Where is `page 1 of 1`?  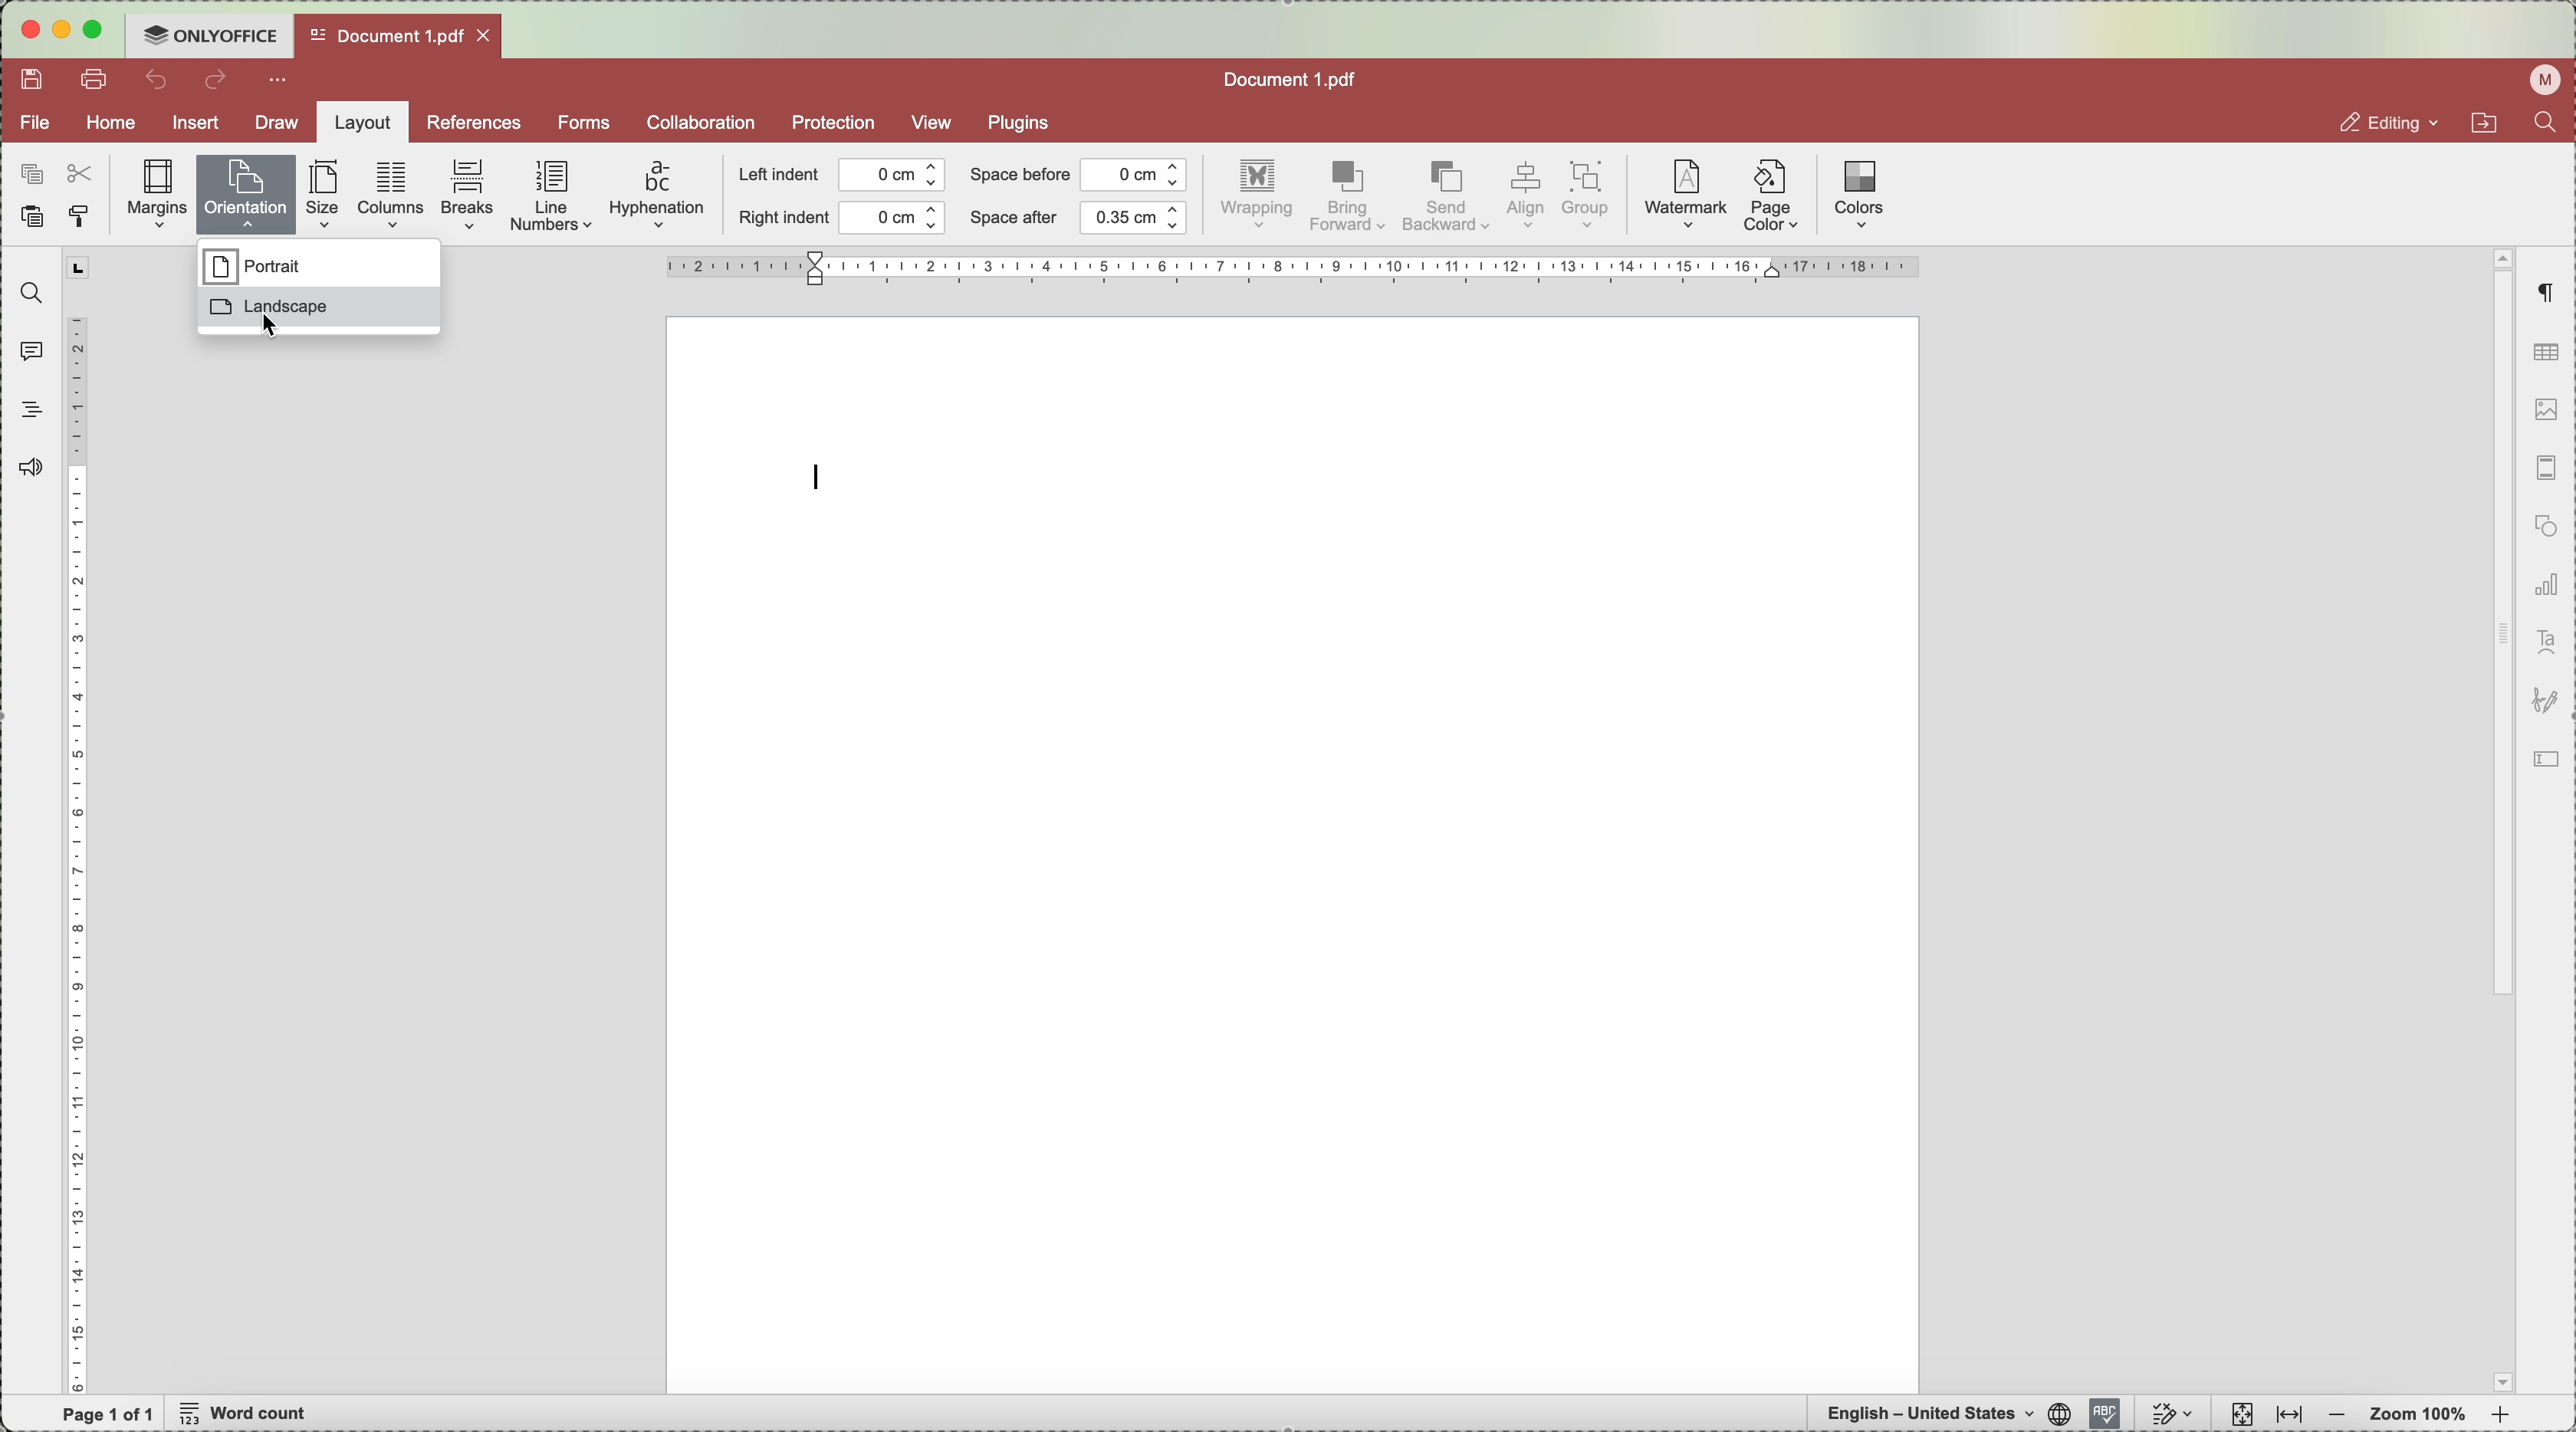
page 1 of 1 is located at coordinates (109, 1414).